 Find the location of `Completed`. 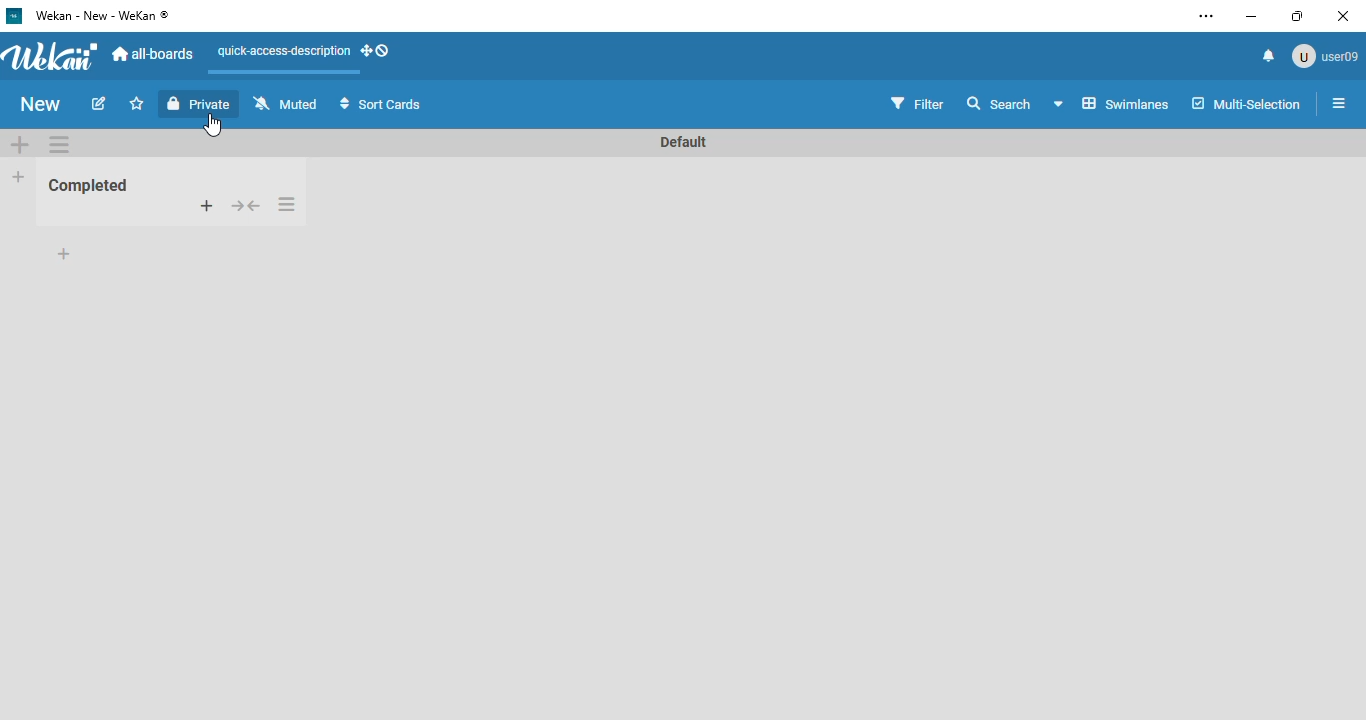

Completed is located at coordinates (90, 185).